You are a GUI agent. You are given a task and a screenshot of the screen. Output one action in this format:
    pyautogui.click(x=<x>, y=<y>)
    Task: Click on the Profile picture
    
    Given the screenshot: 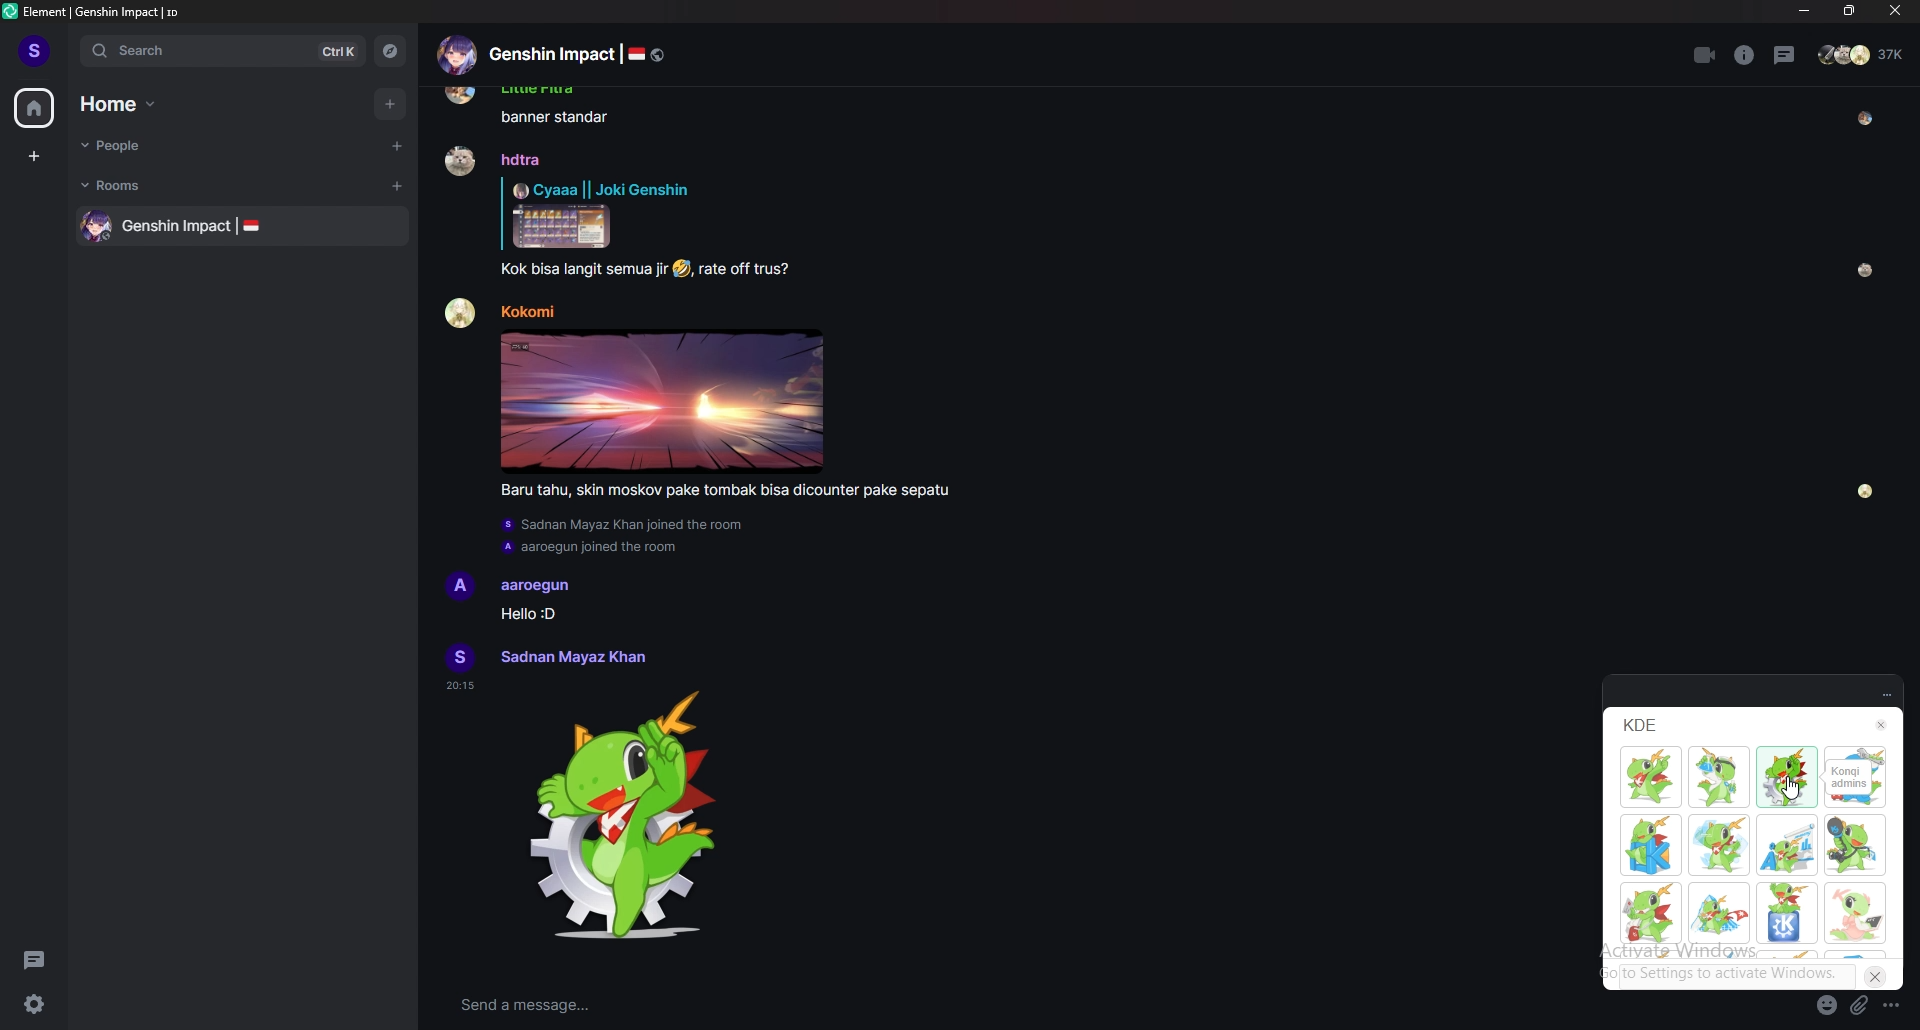 What is the action you would take?
    pyautogui.click(x=460, y=657)
    